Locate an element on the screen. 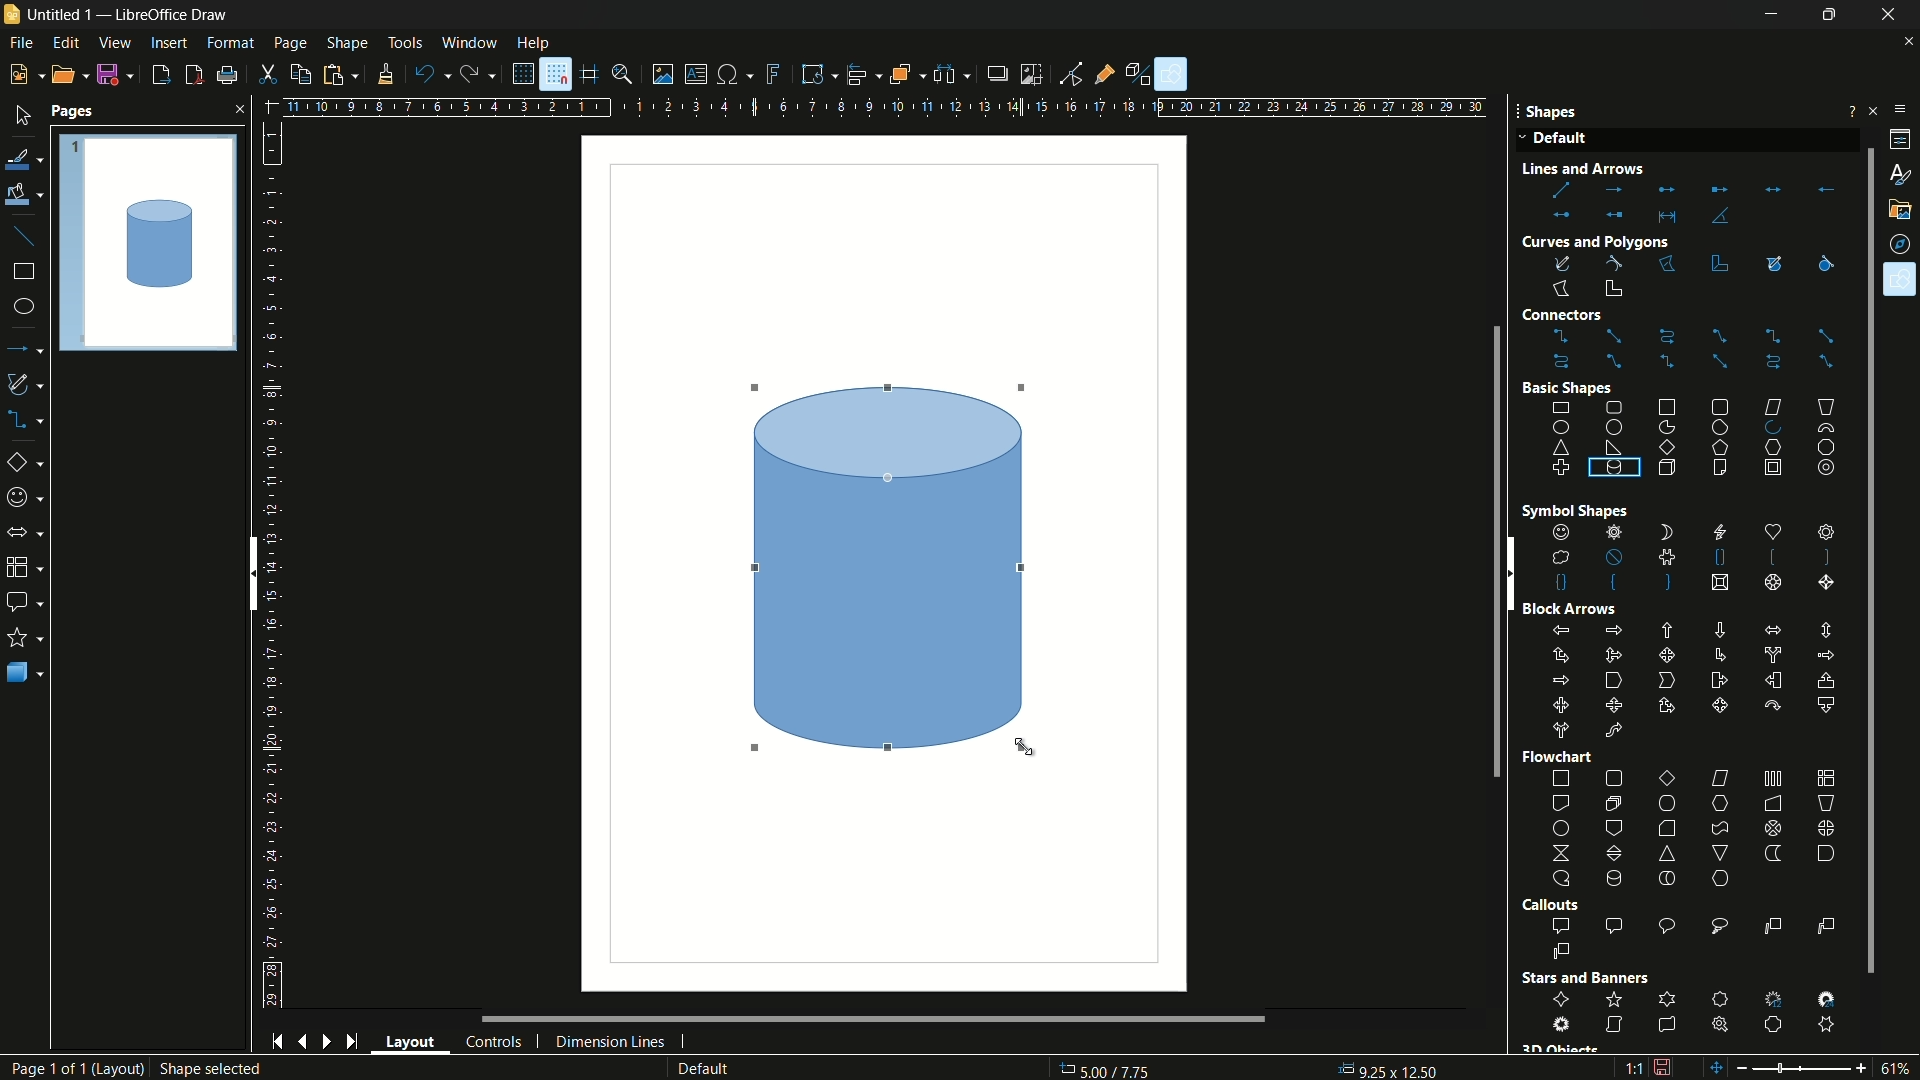  Symbol Shape is located at coordinates (1559, 511).